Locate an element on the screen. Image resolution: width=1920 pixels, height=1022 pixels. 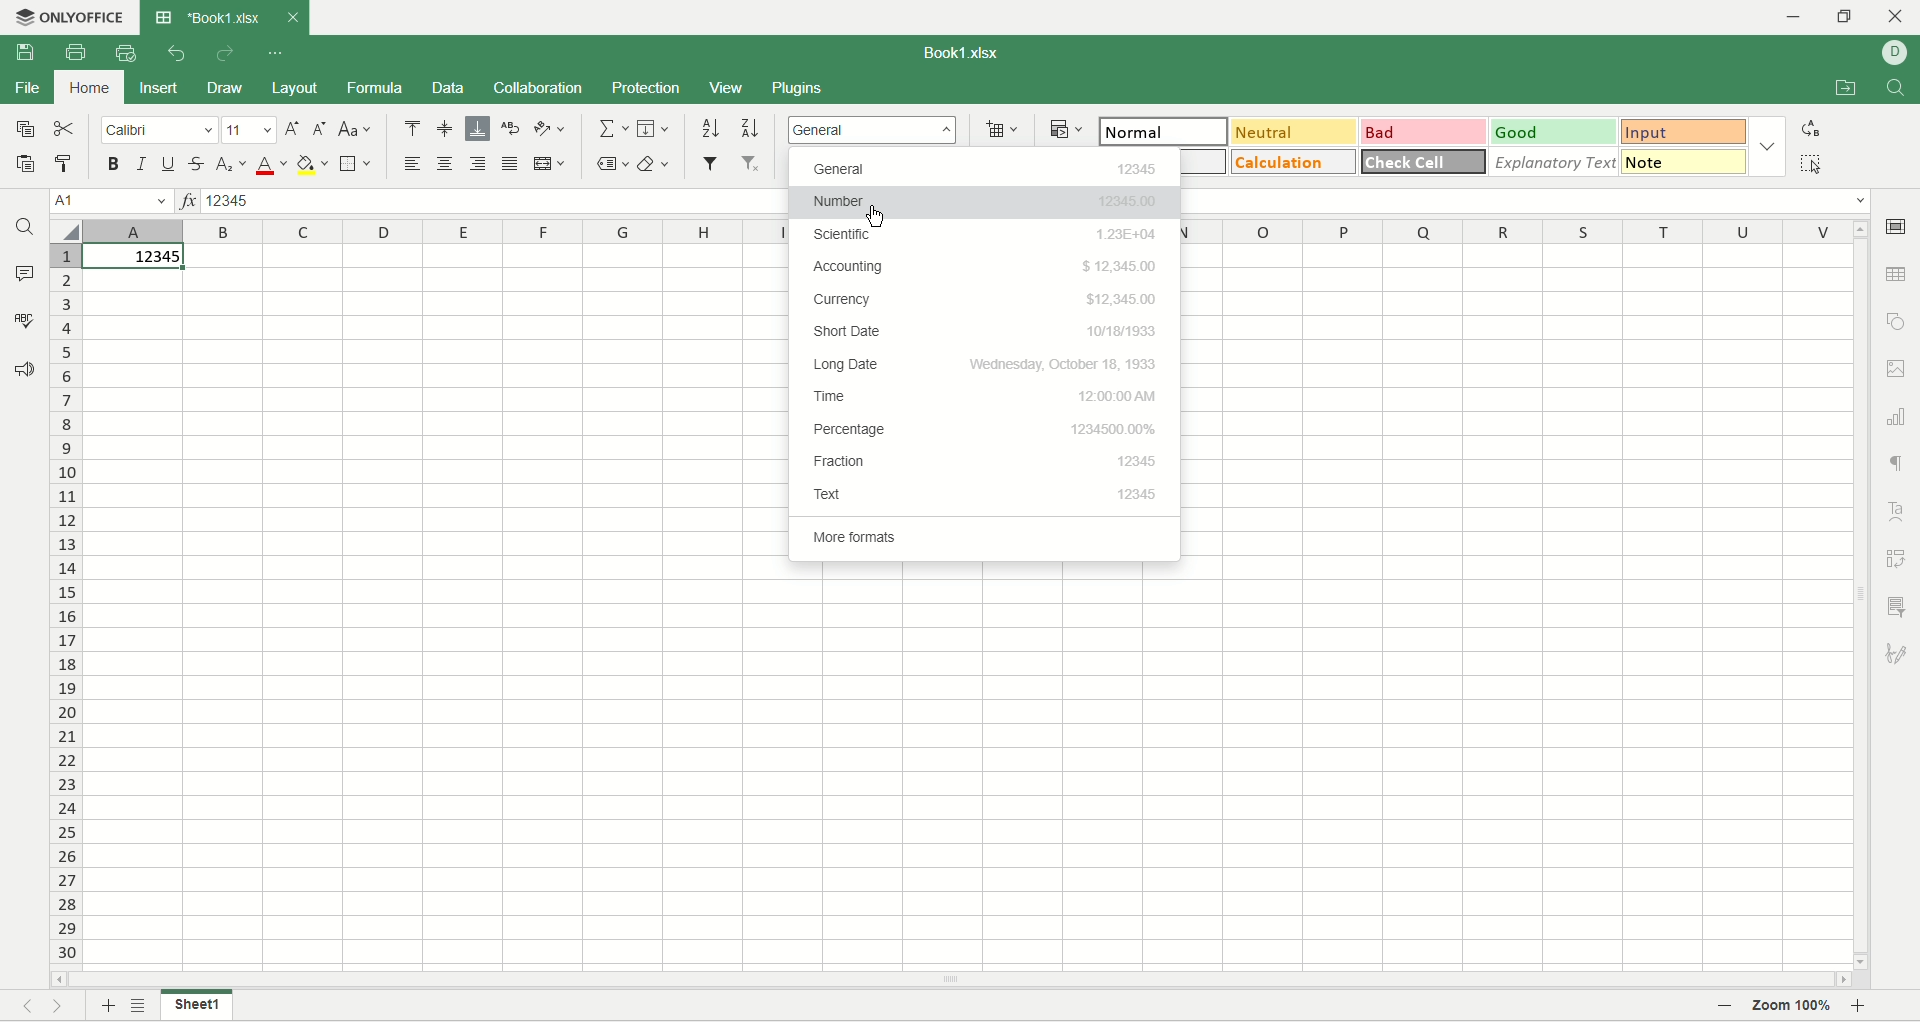
text is located at coordinates (985, 493).